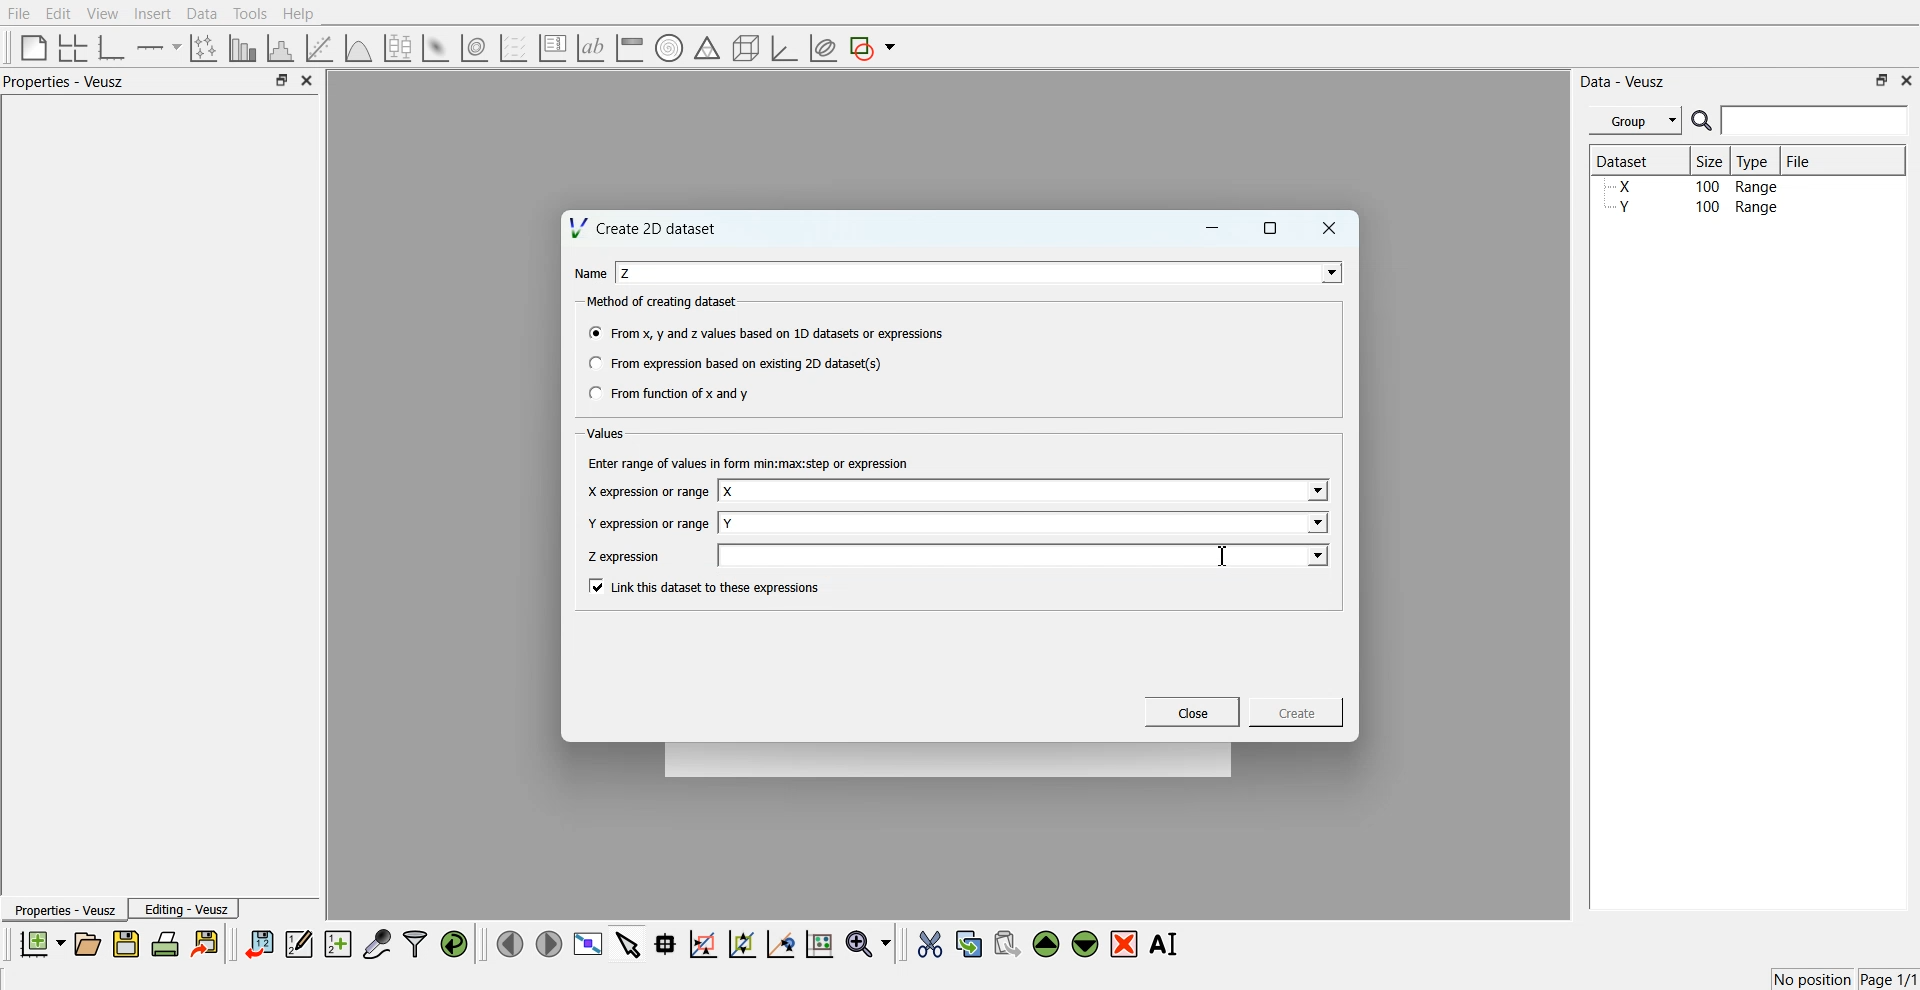  I want to click on Maximize, so click(1271, 228).